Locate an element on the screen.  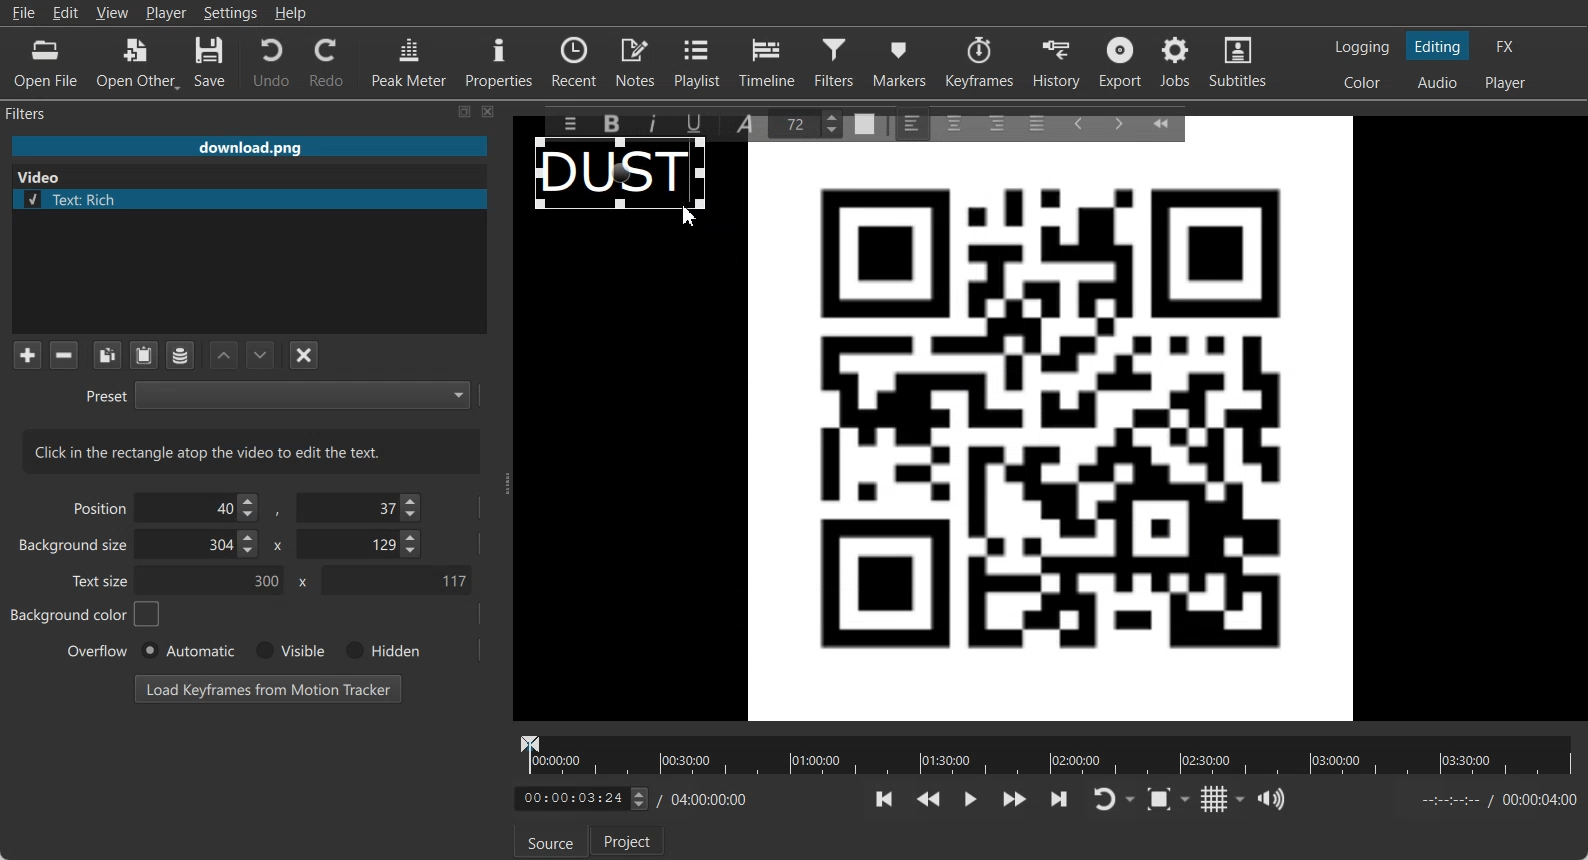
Remove selected Filter is located at coordinates (63, 354).